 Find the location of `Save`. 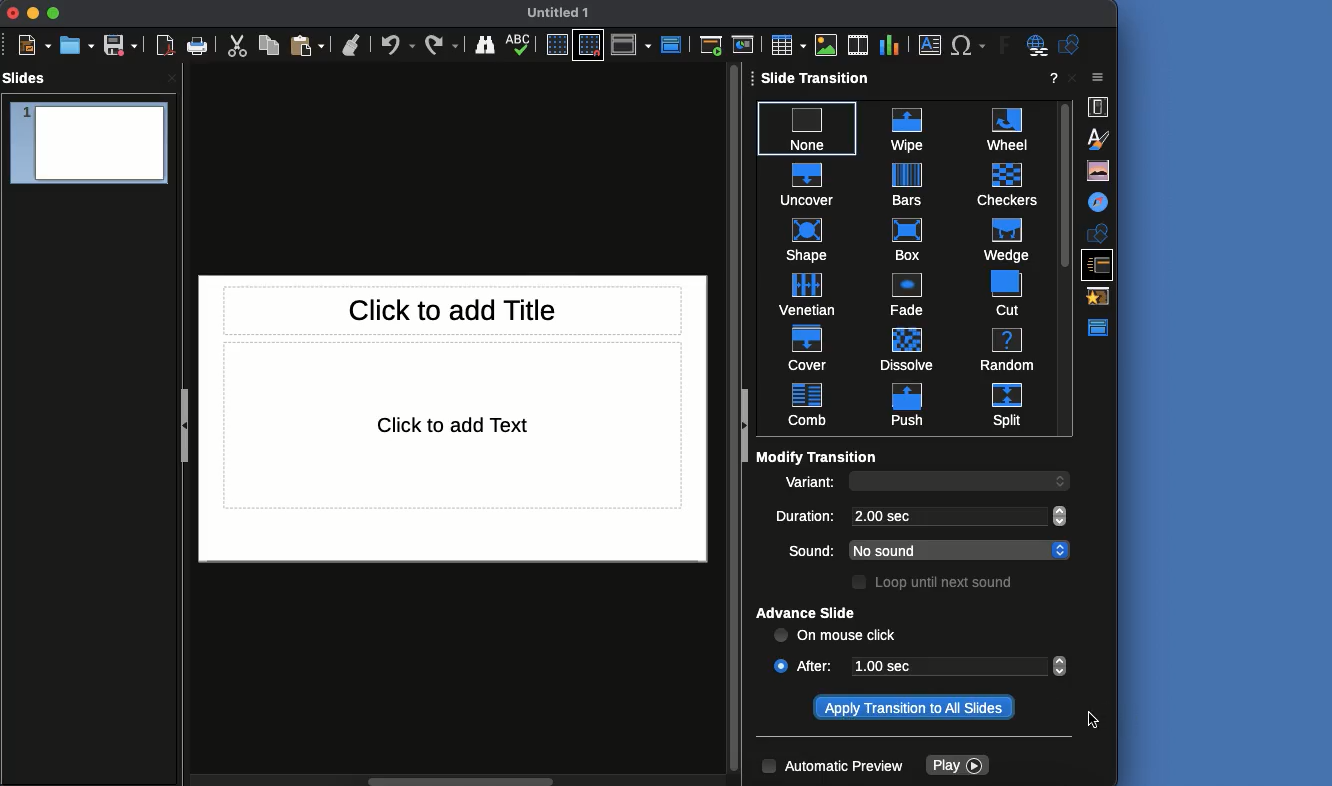

Save is located at coordinates (121, 44).